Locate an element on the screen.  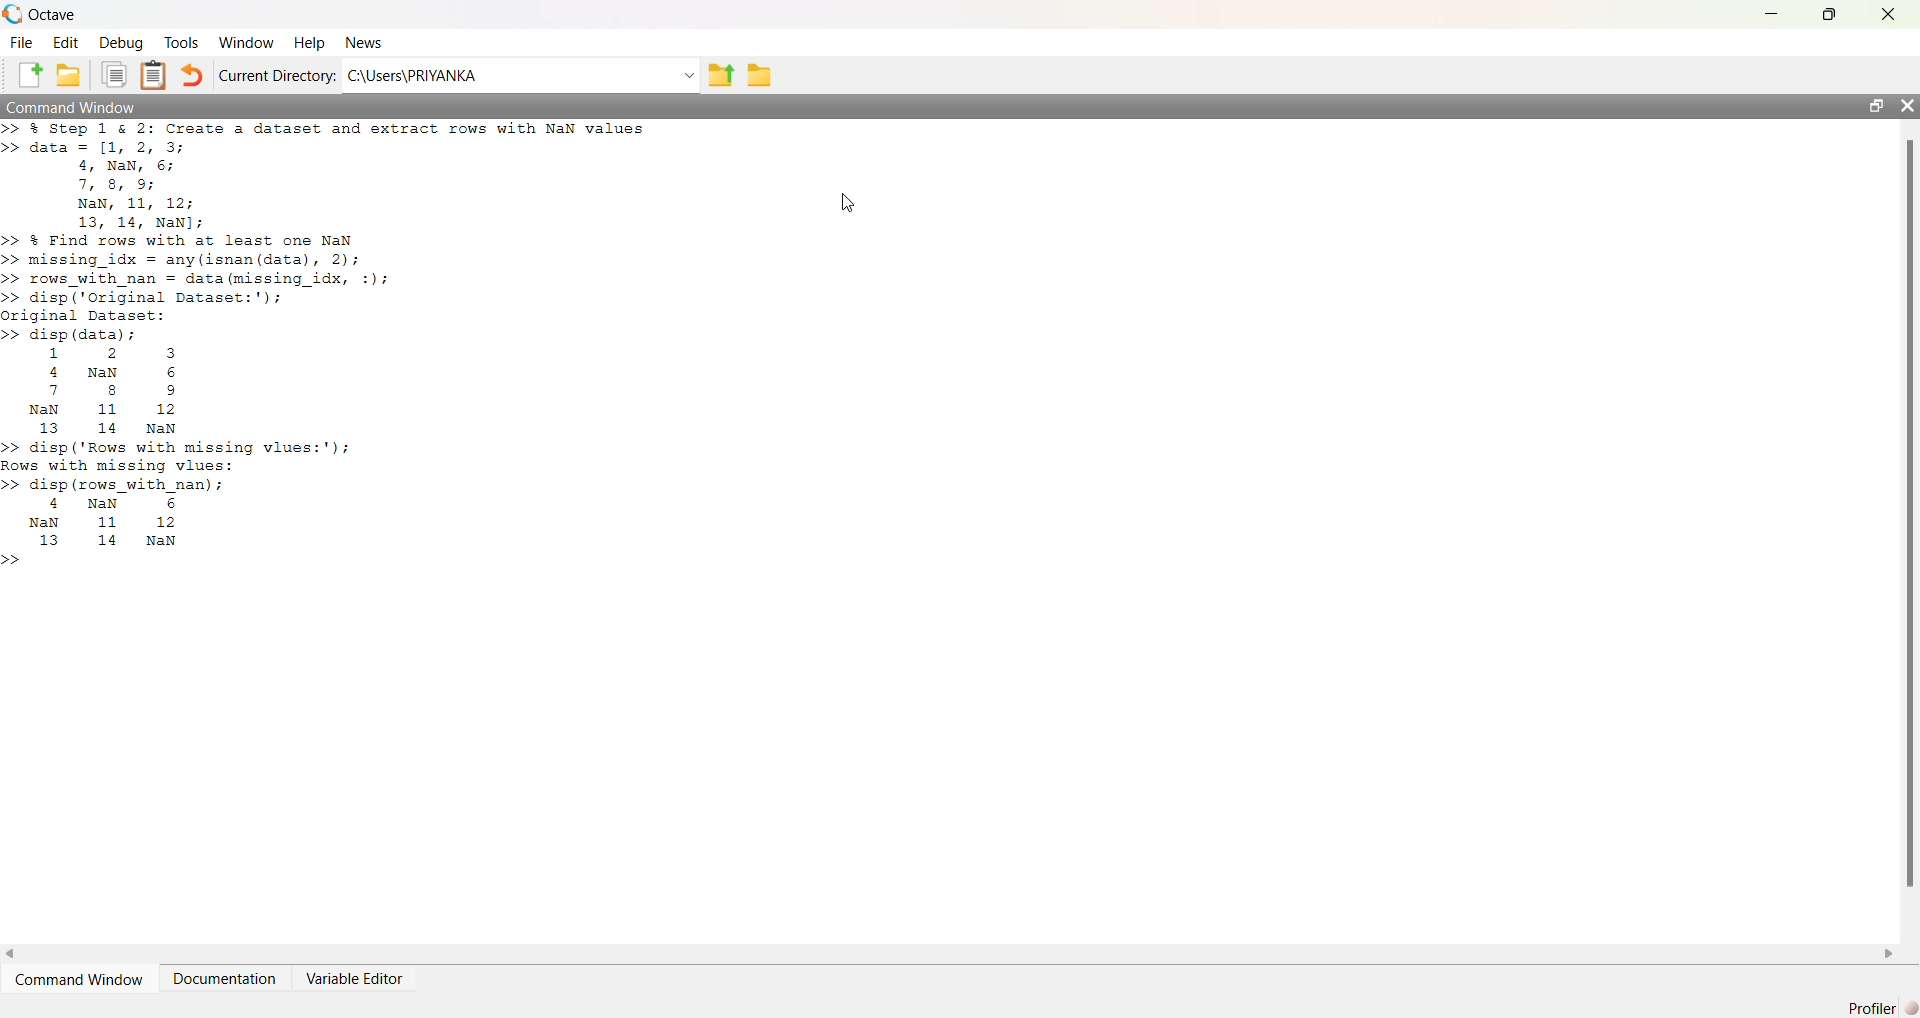
Edit is located at coordinates (66, 43).